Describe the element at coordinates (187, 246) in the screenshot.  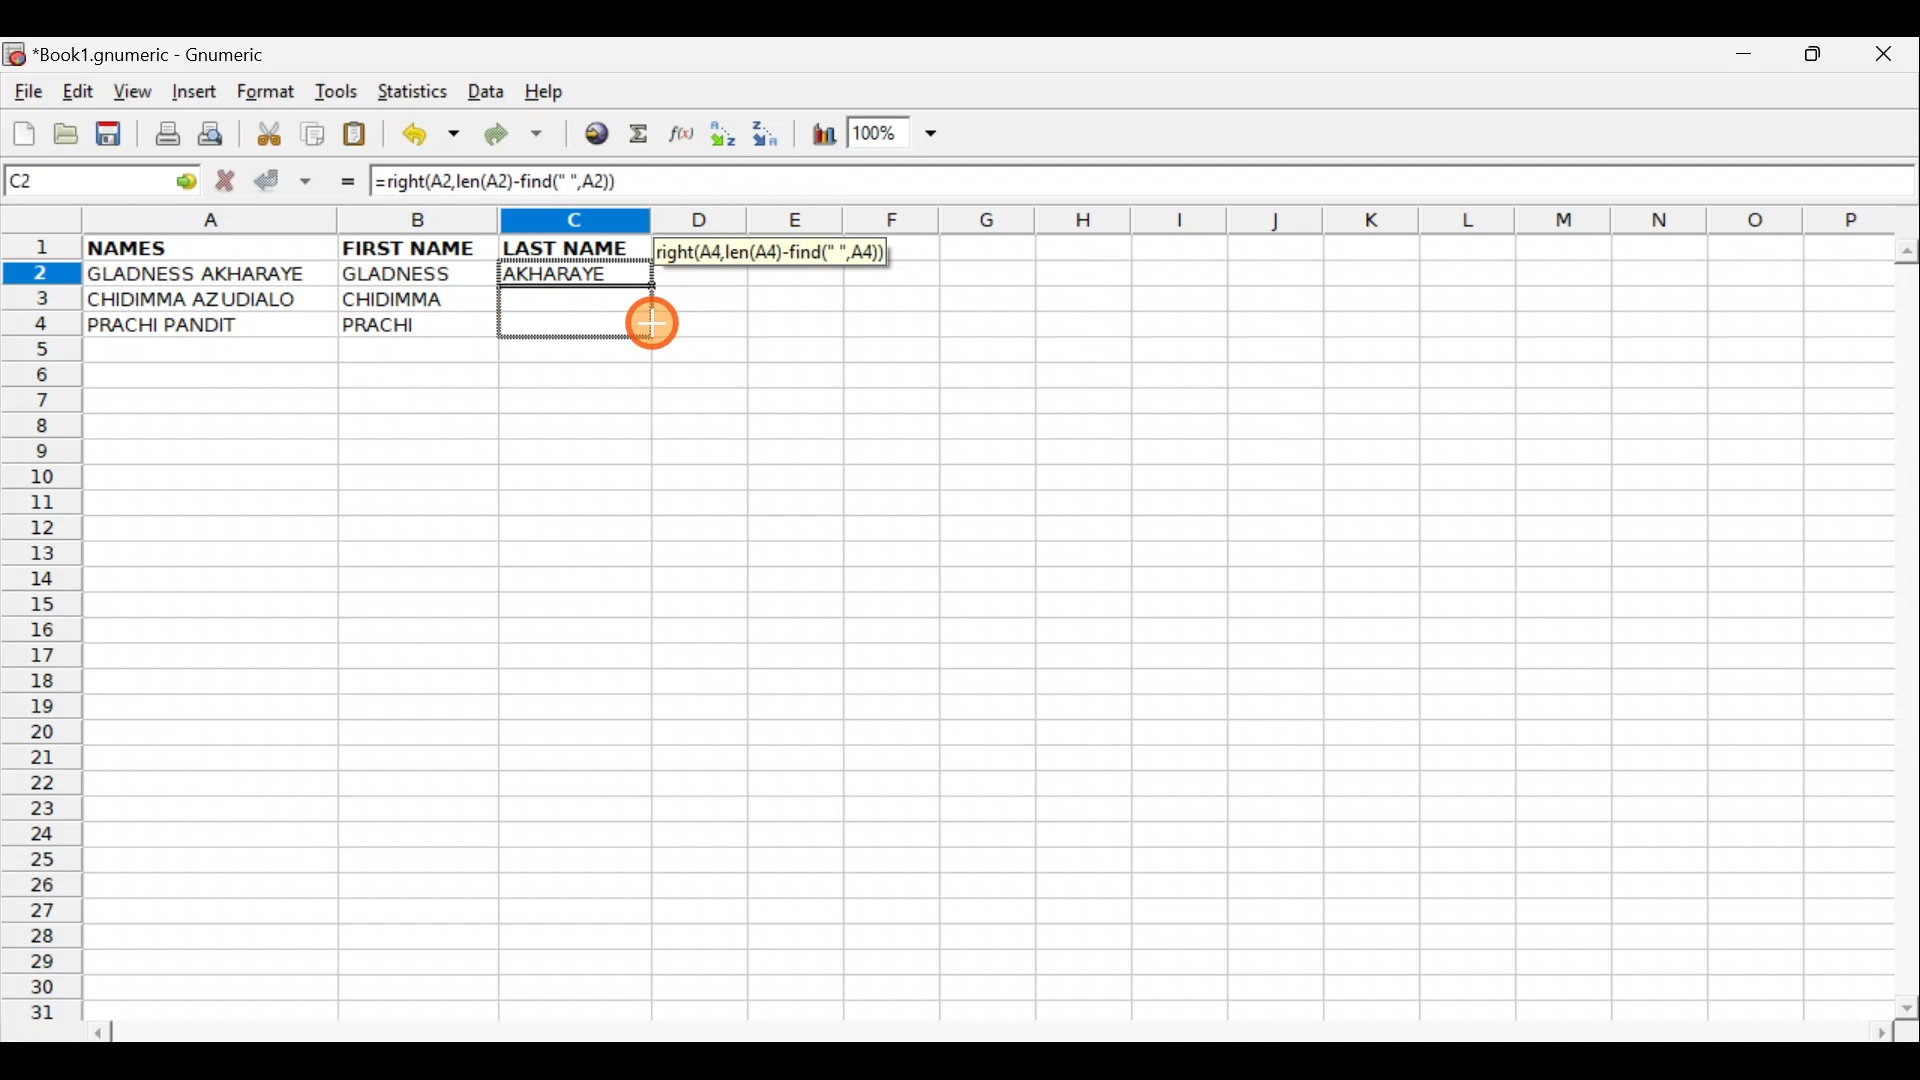
I see `NAMES` at that location.